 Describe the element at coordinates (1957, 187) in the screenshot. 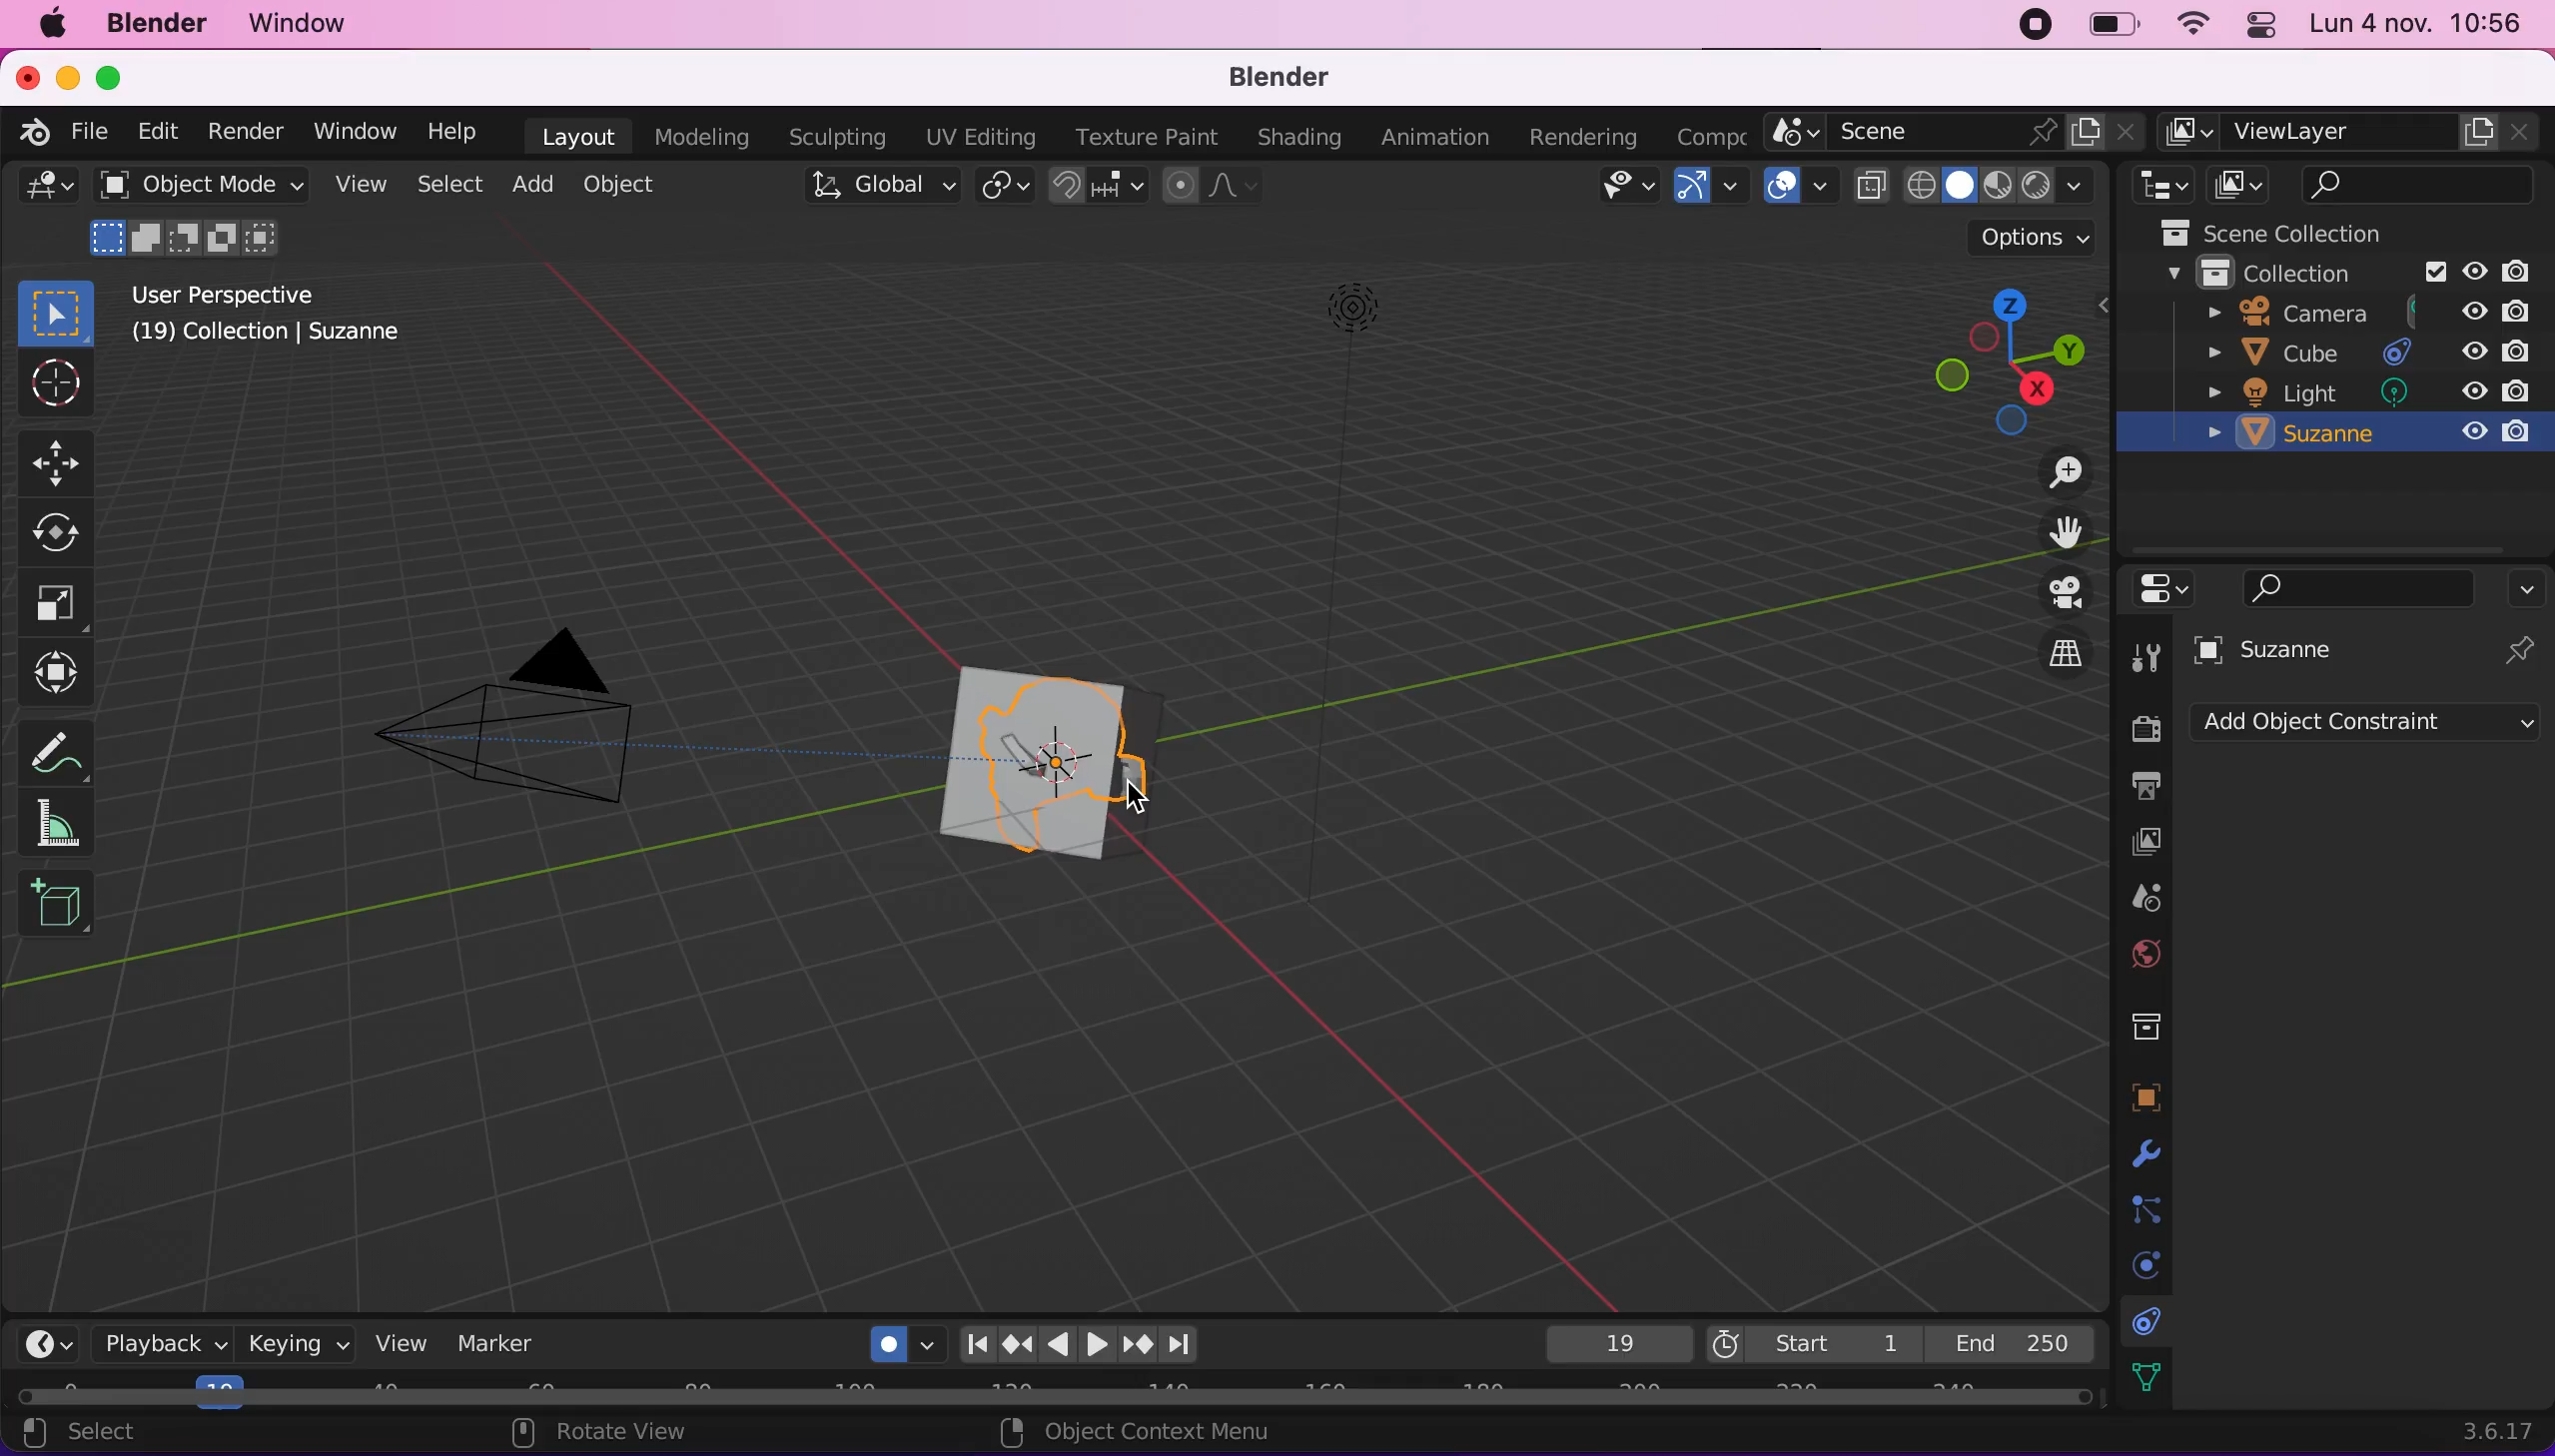

I see `solid display` at that location.